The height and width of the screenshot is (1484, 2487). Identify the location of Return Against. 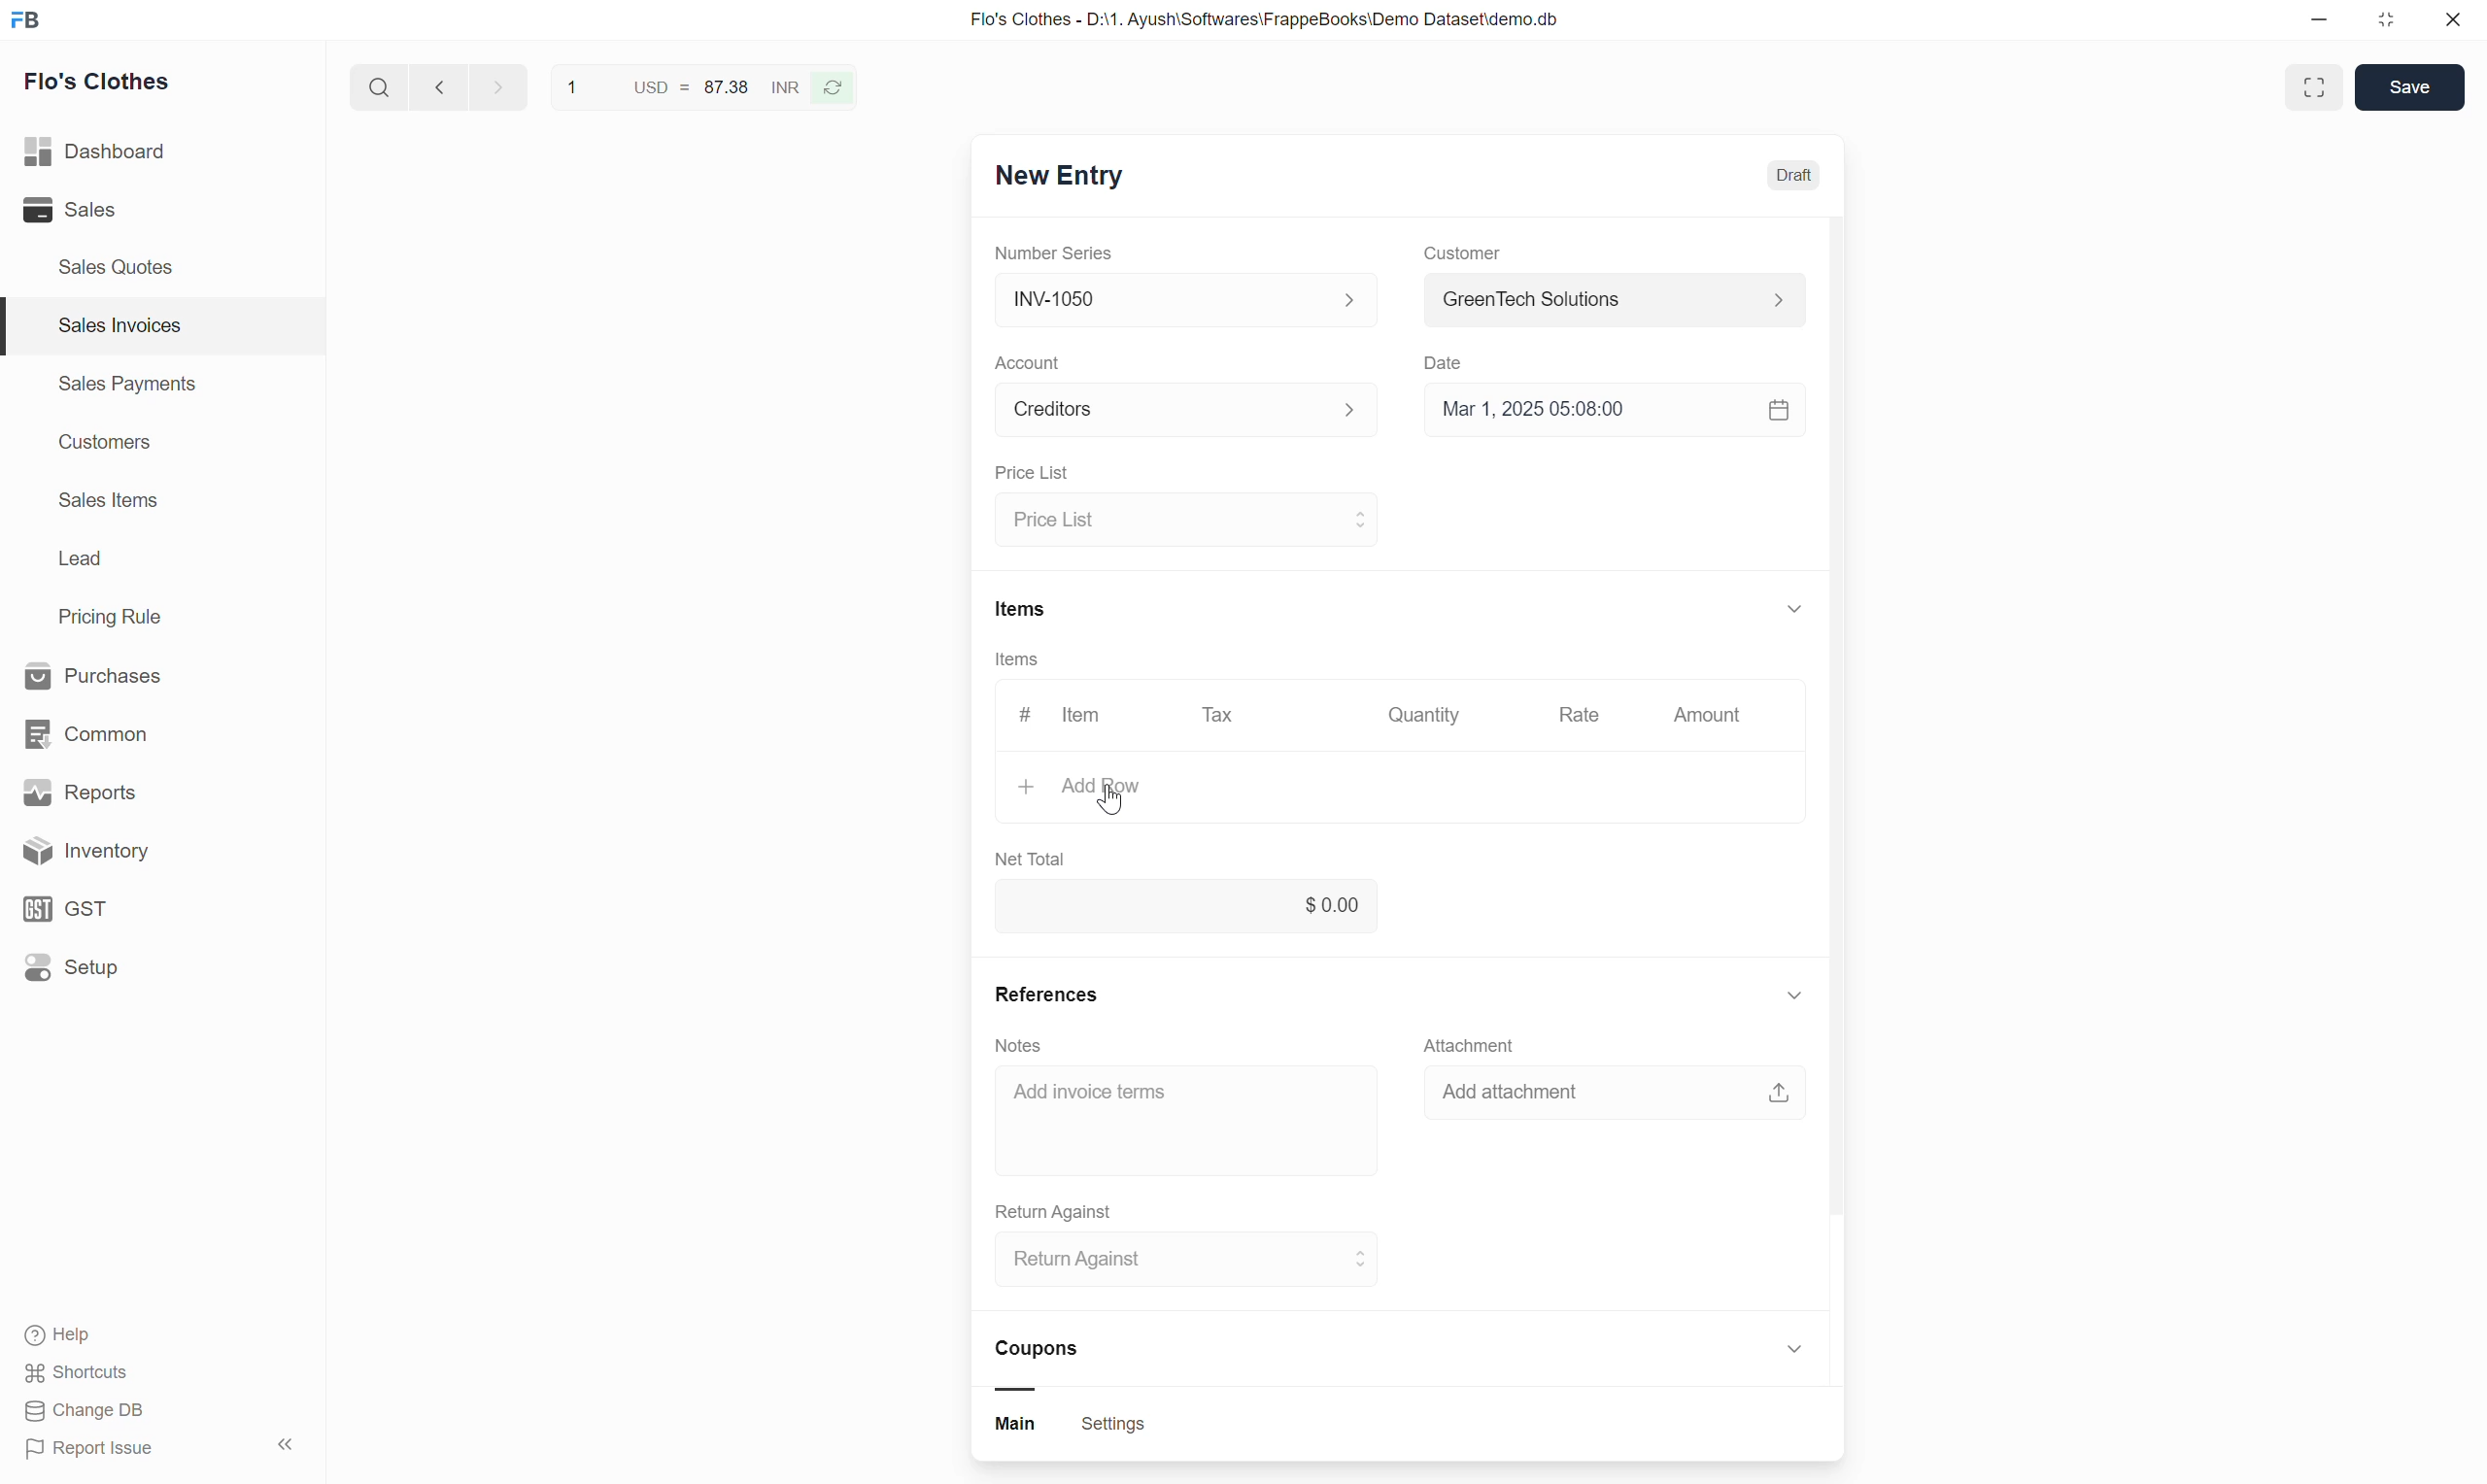
(1056, 1208).